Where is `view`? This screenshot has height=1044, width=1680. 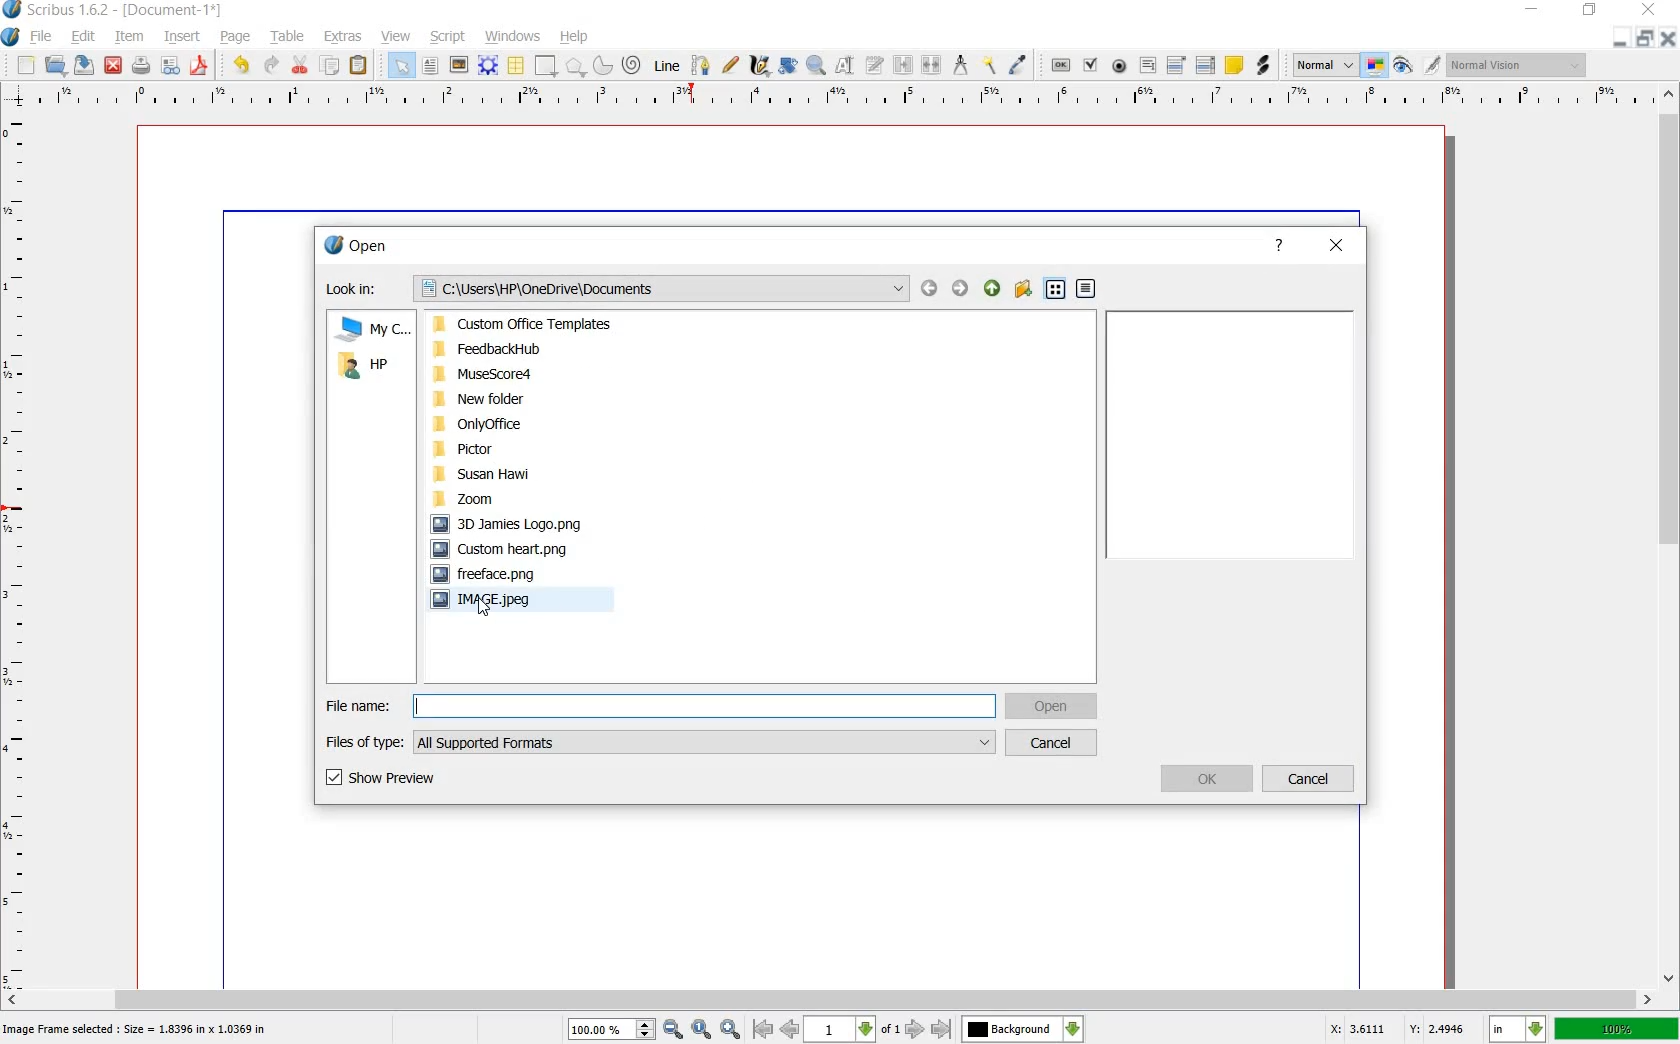 view is located at coordinates (396, 38).